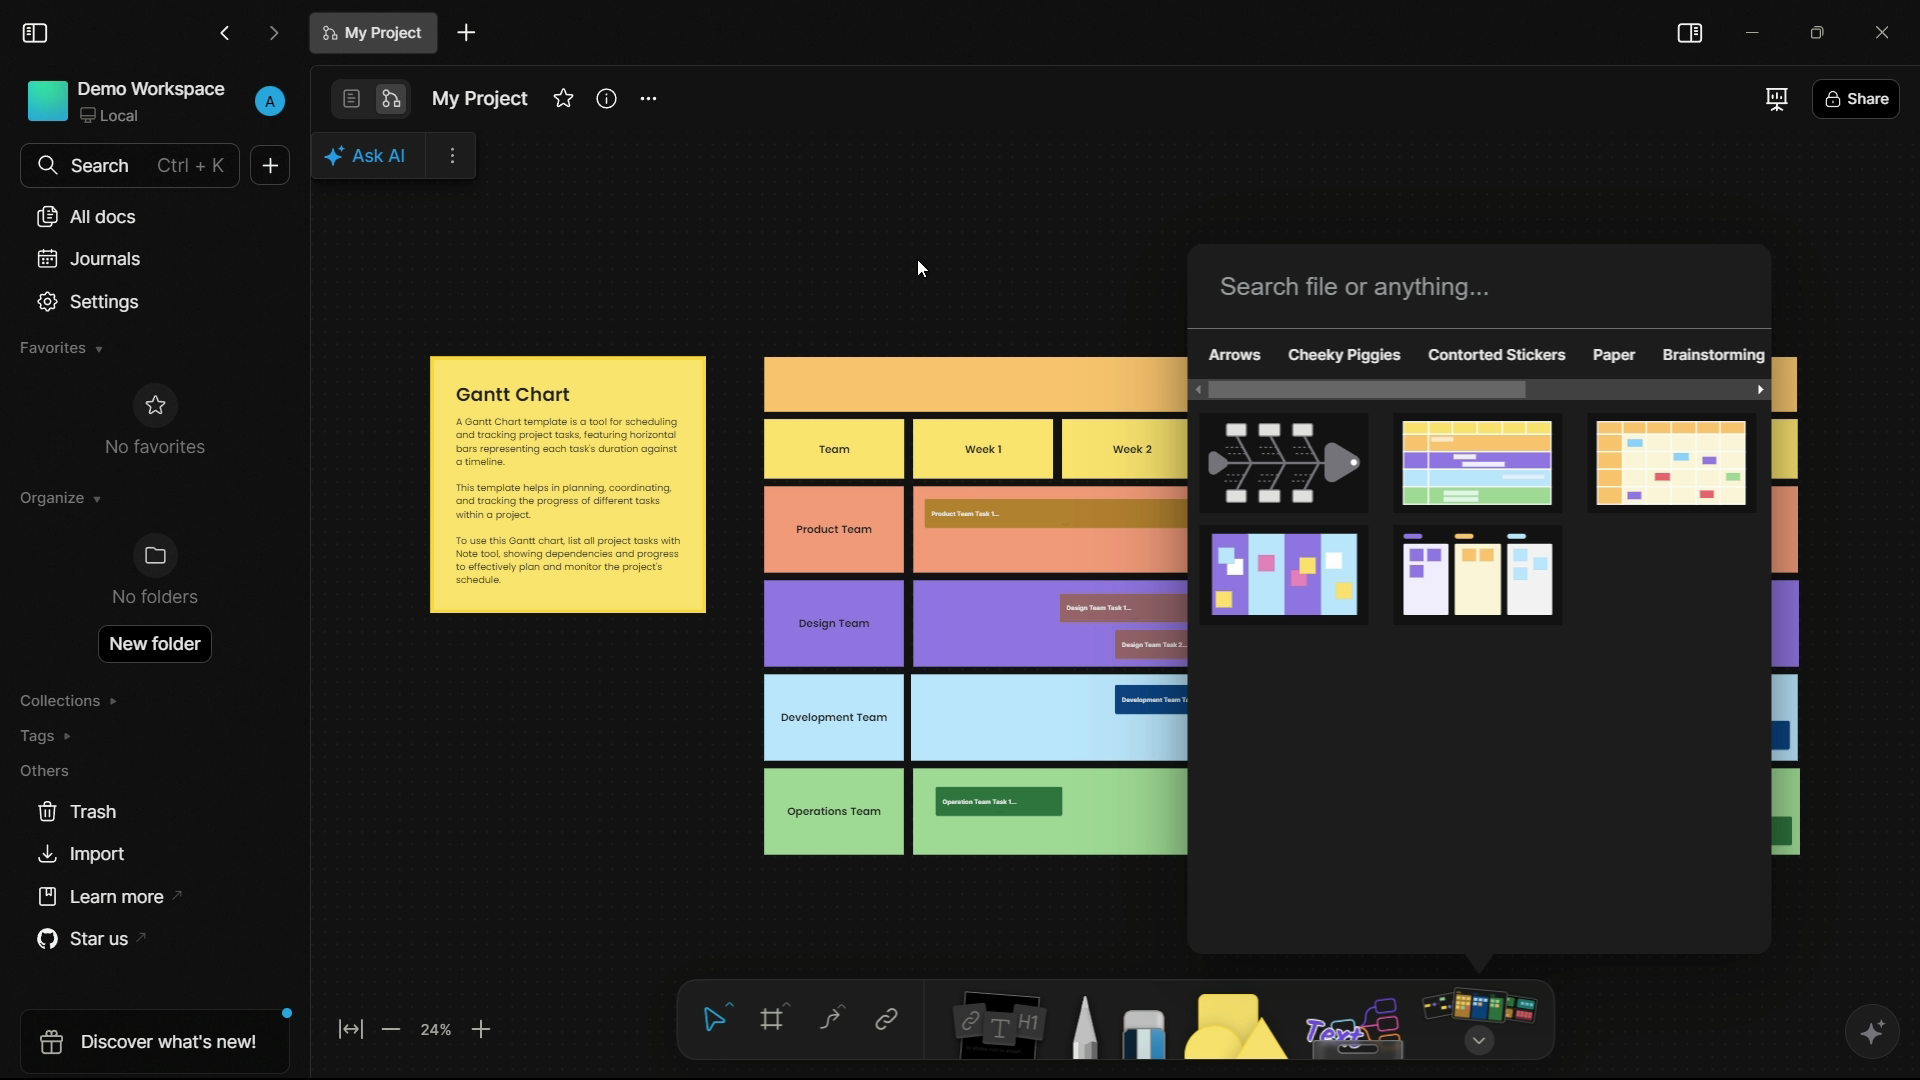 Image resolution: width=1920 pixels, height=1080 pixels. I want to click on zoom factor, so click(439, 1030).